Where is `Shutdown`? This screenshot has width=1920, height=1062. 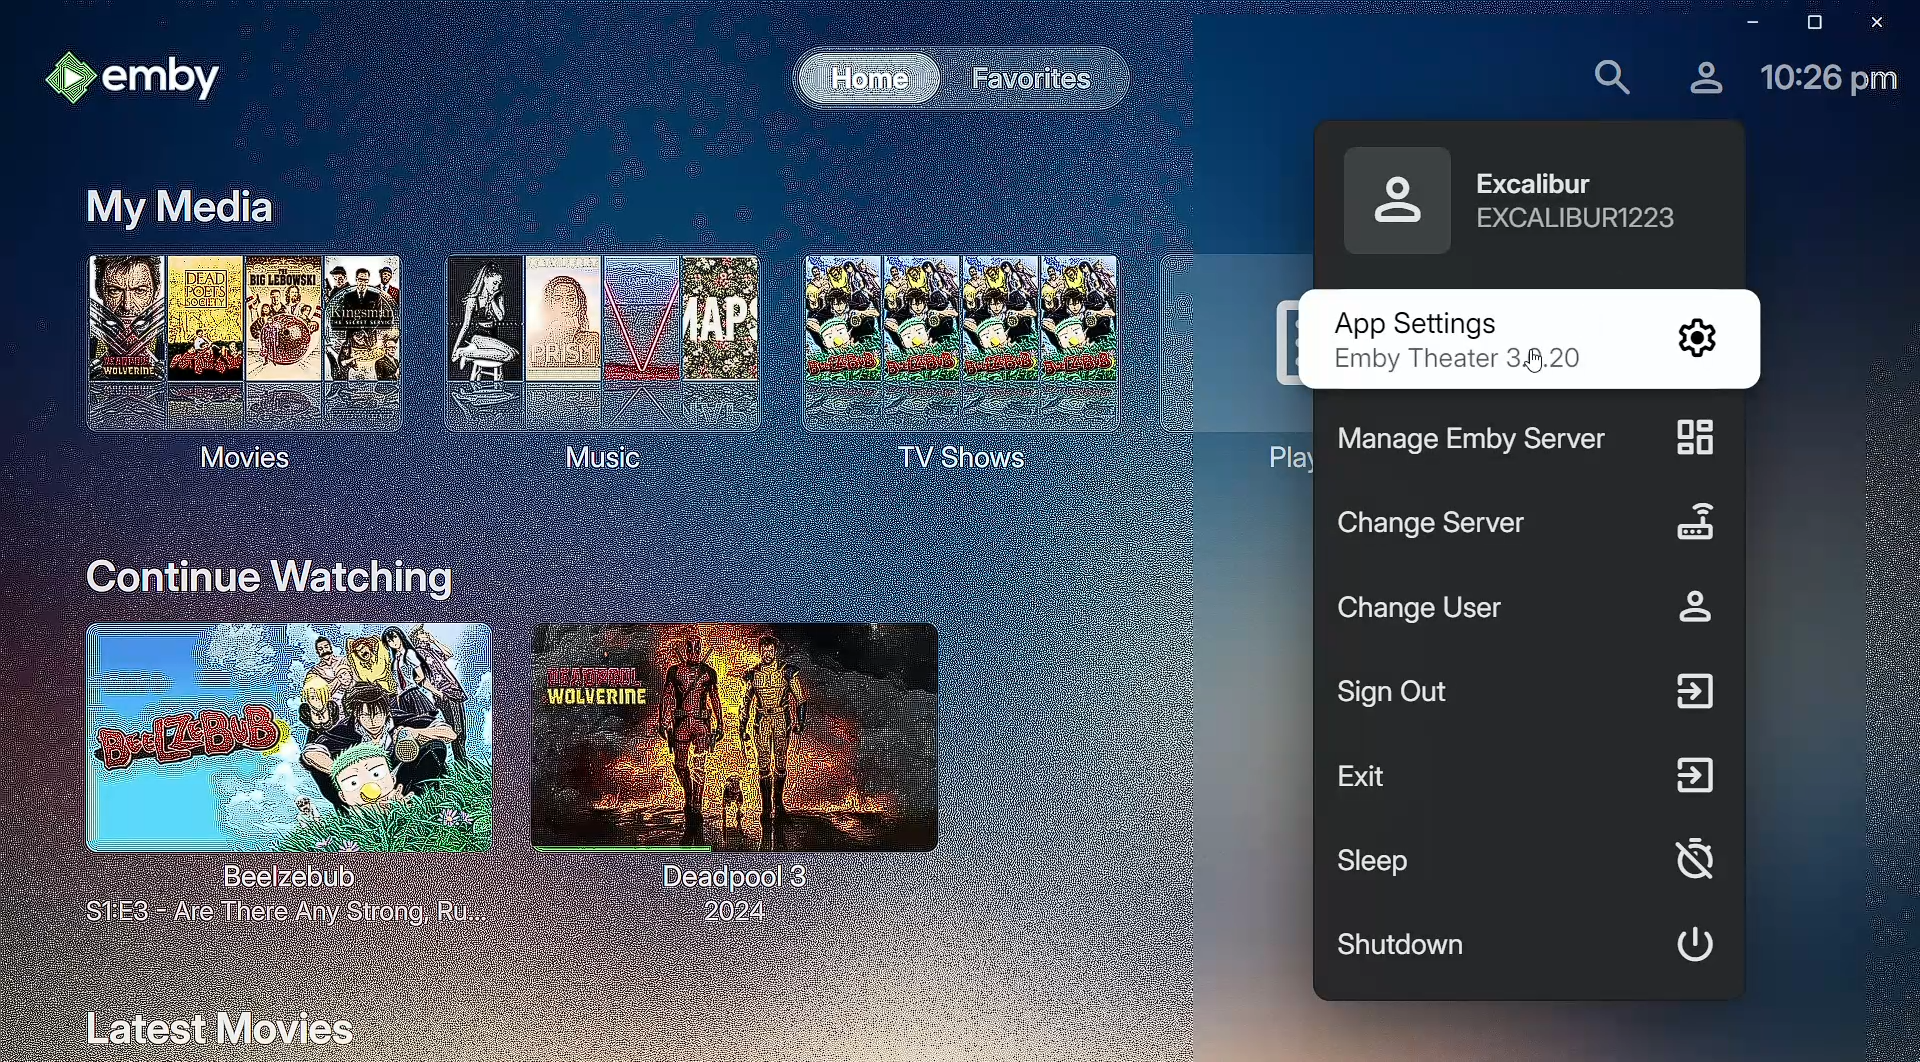 Shutdown is located at coordinates (1531, 949).